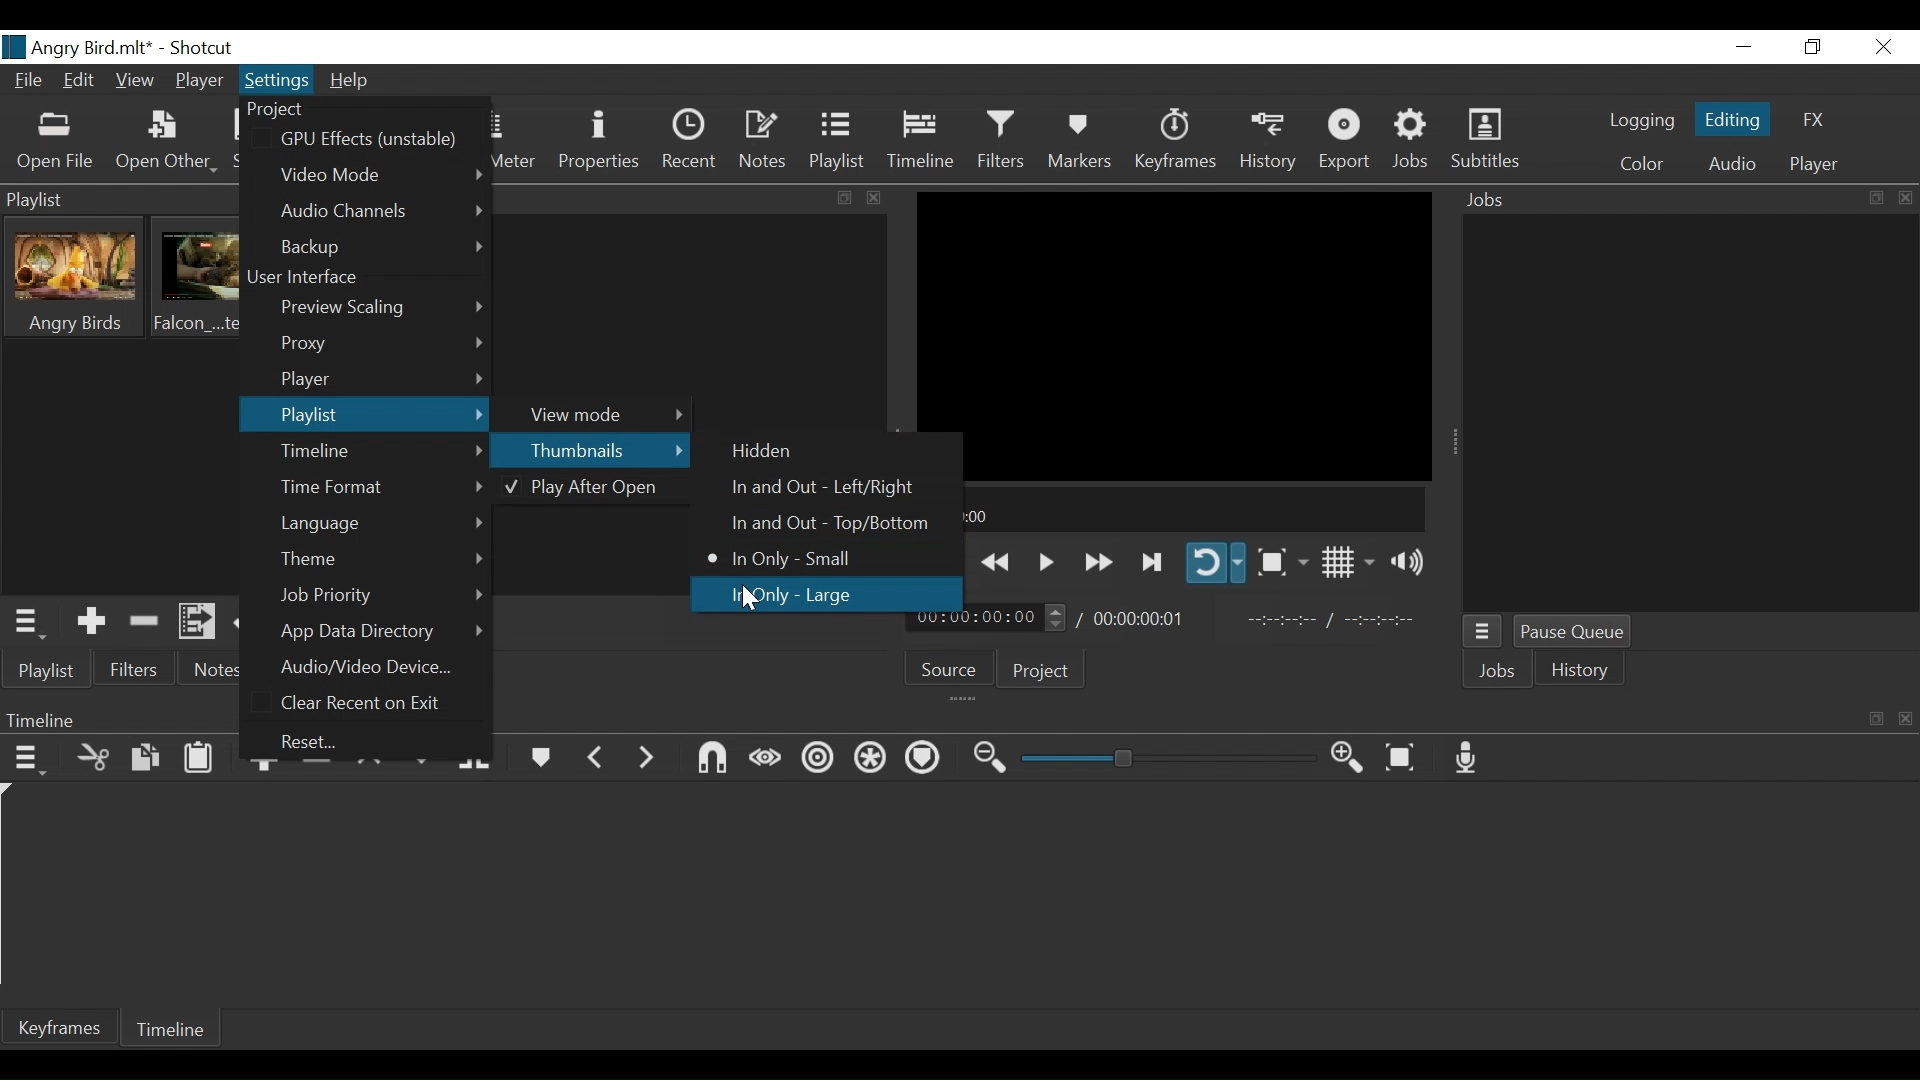 The image size is (1920, 1080). What do you see at coordinates (253, 624) in the screenshot?
I see `Update` at bounding box center [253, 624].